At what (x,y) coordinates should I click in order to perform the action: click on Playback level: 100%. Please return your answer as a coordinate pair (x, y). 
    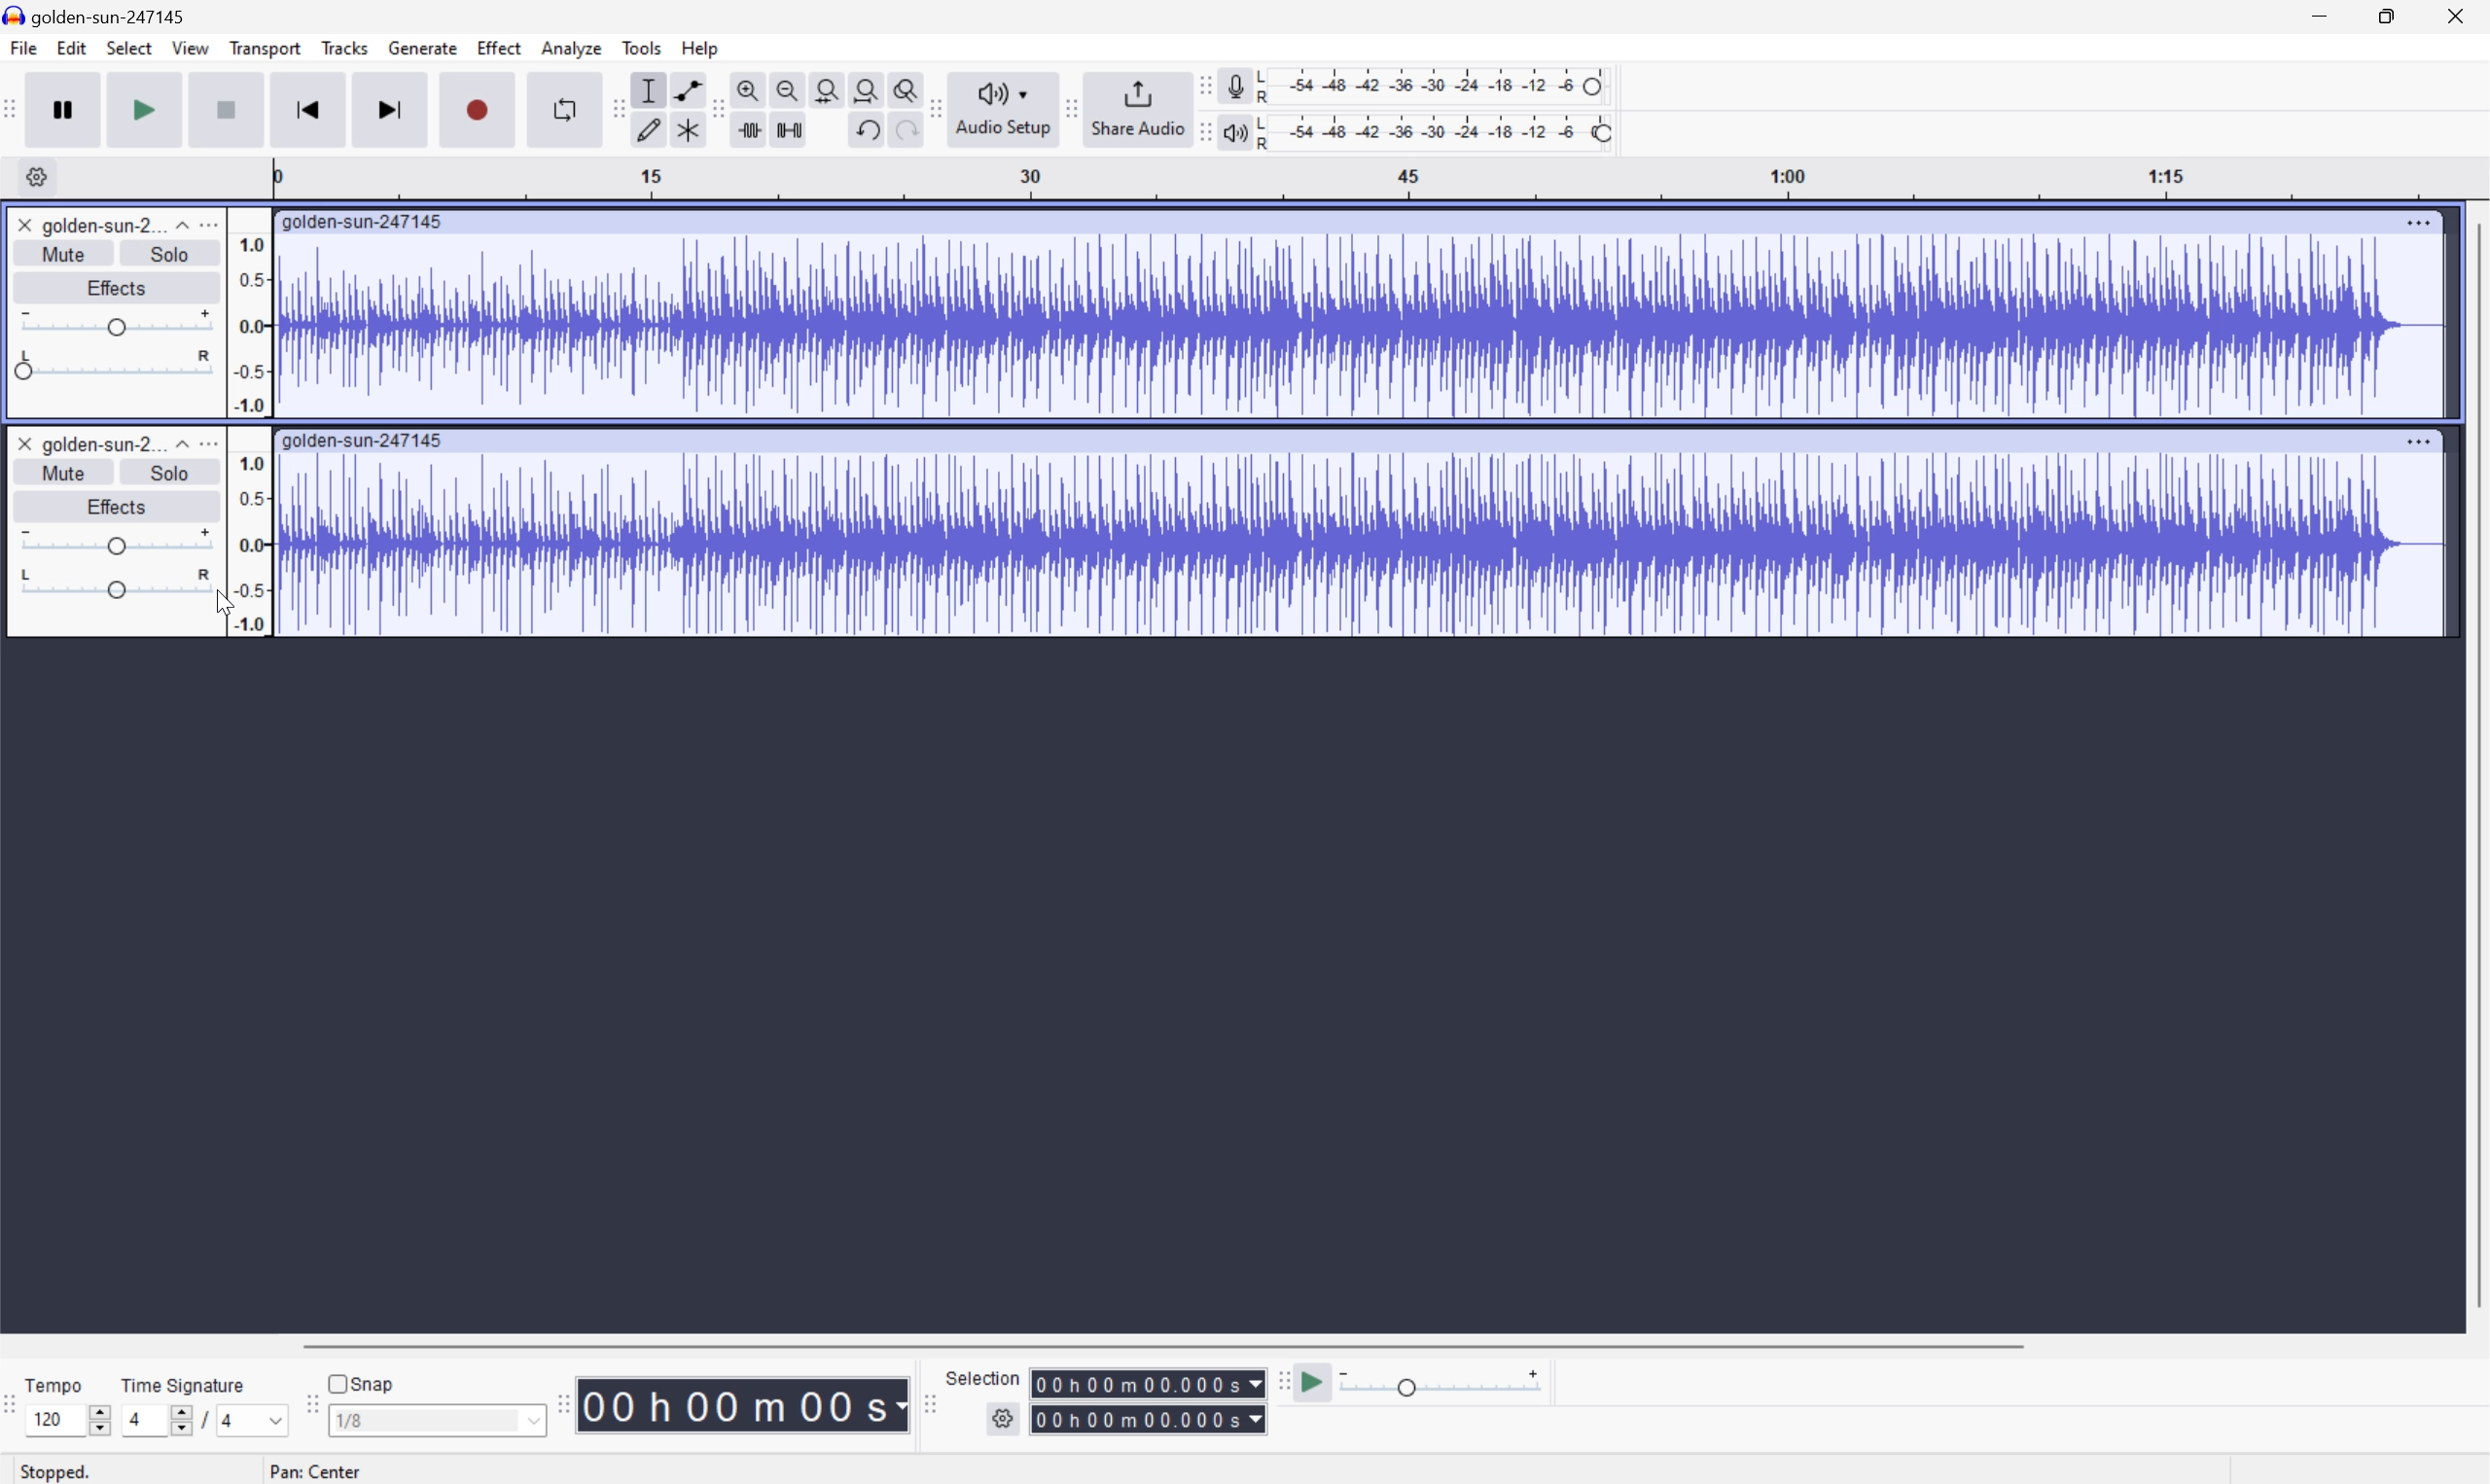
    Looking at the image, I should click on (1438, 135).